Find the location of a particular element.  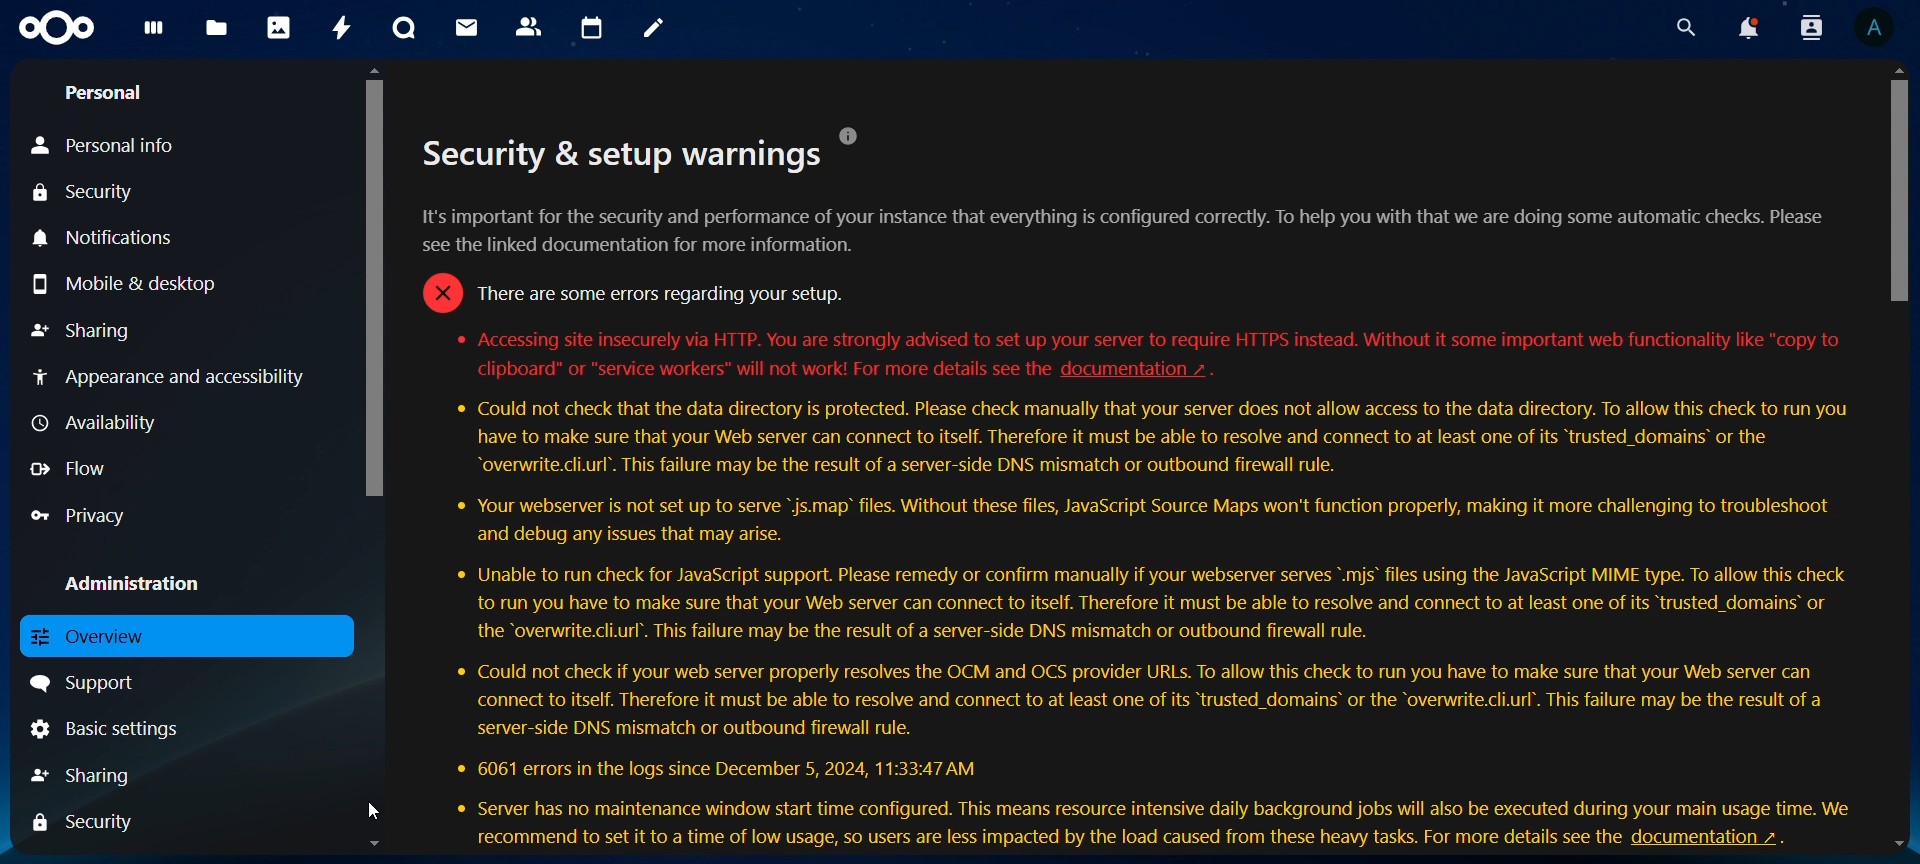

Security & setup warnings ° is located at coordinates (632, 151).